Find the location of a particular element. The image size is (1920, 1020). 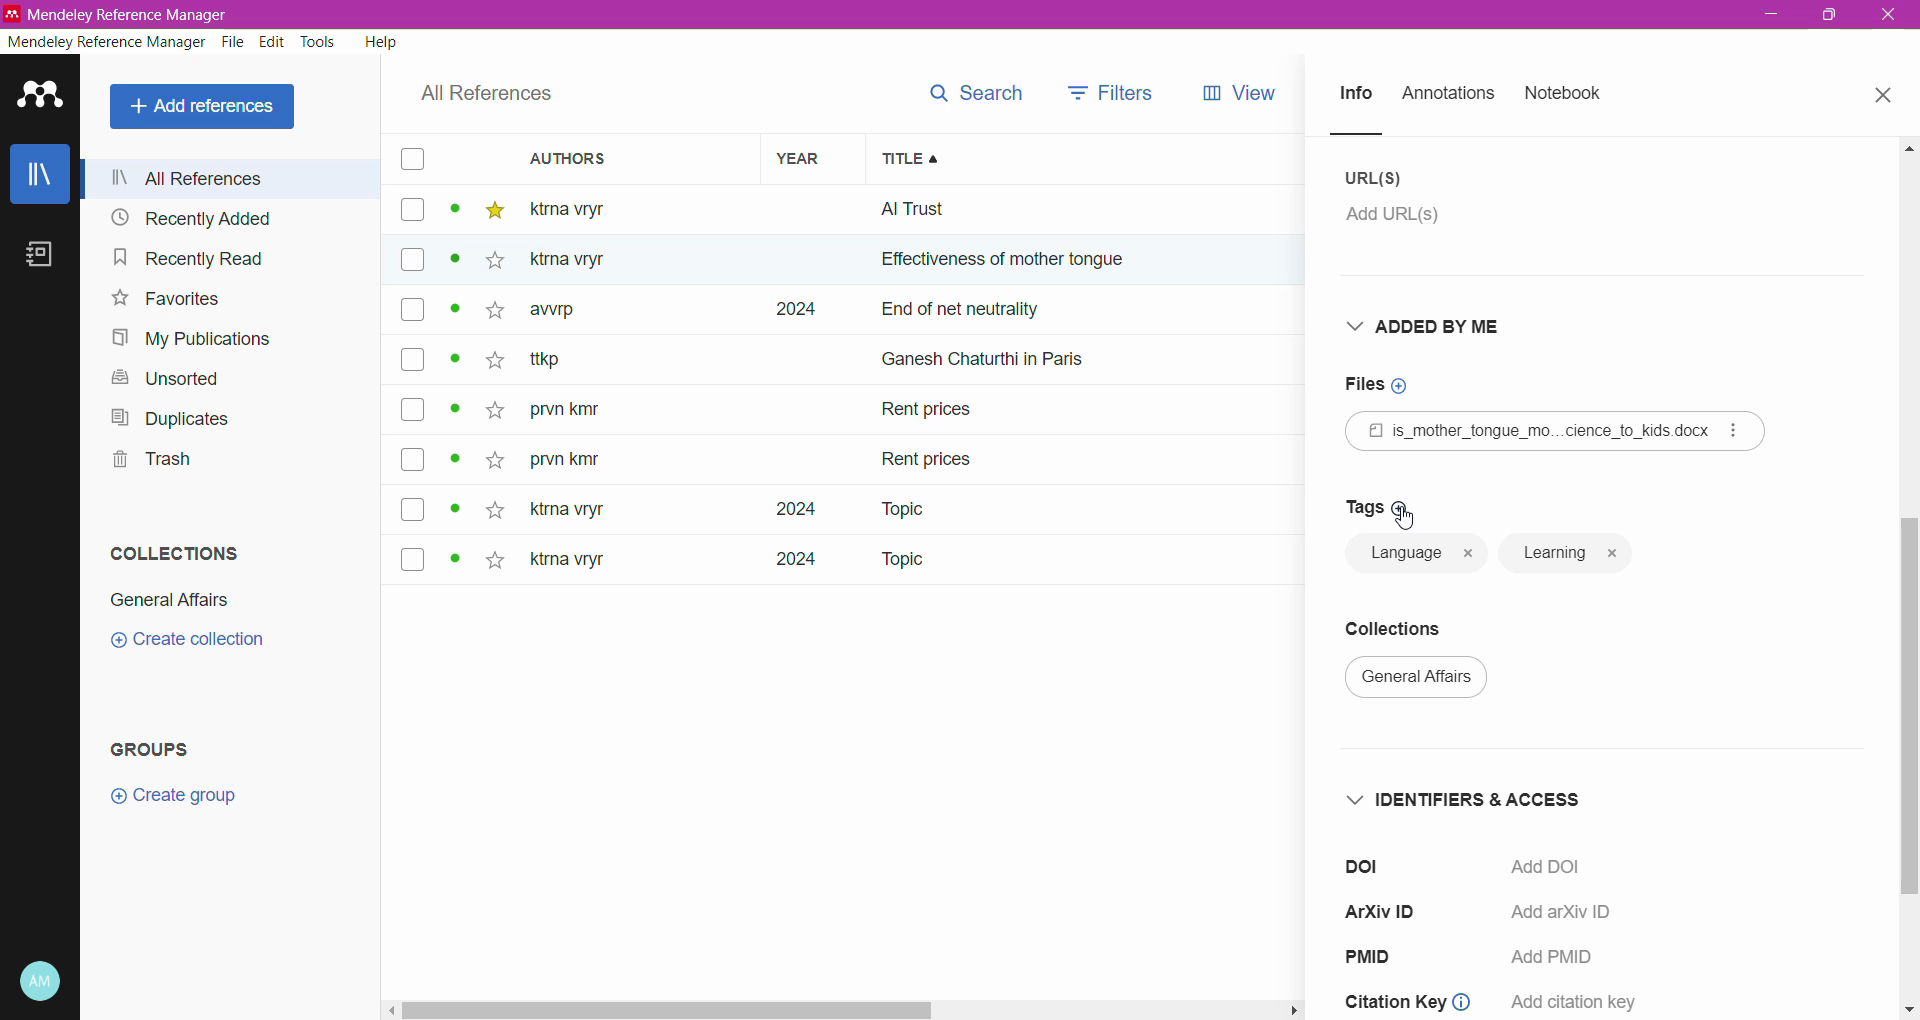

add citation key  is located at coordinates (1575, 1001).